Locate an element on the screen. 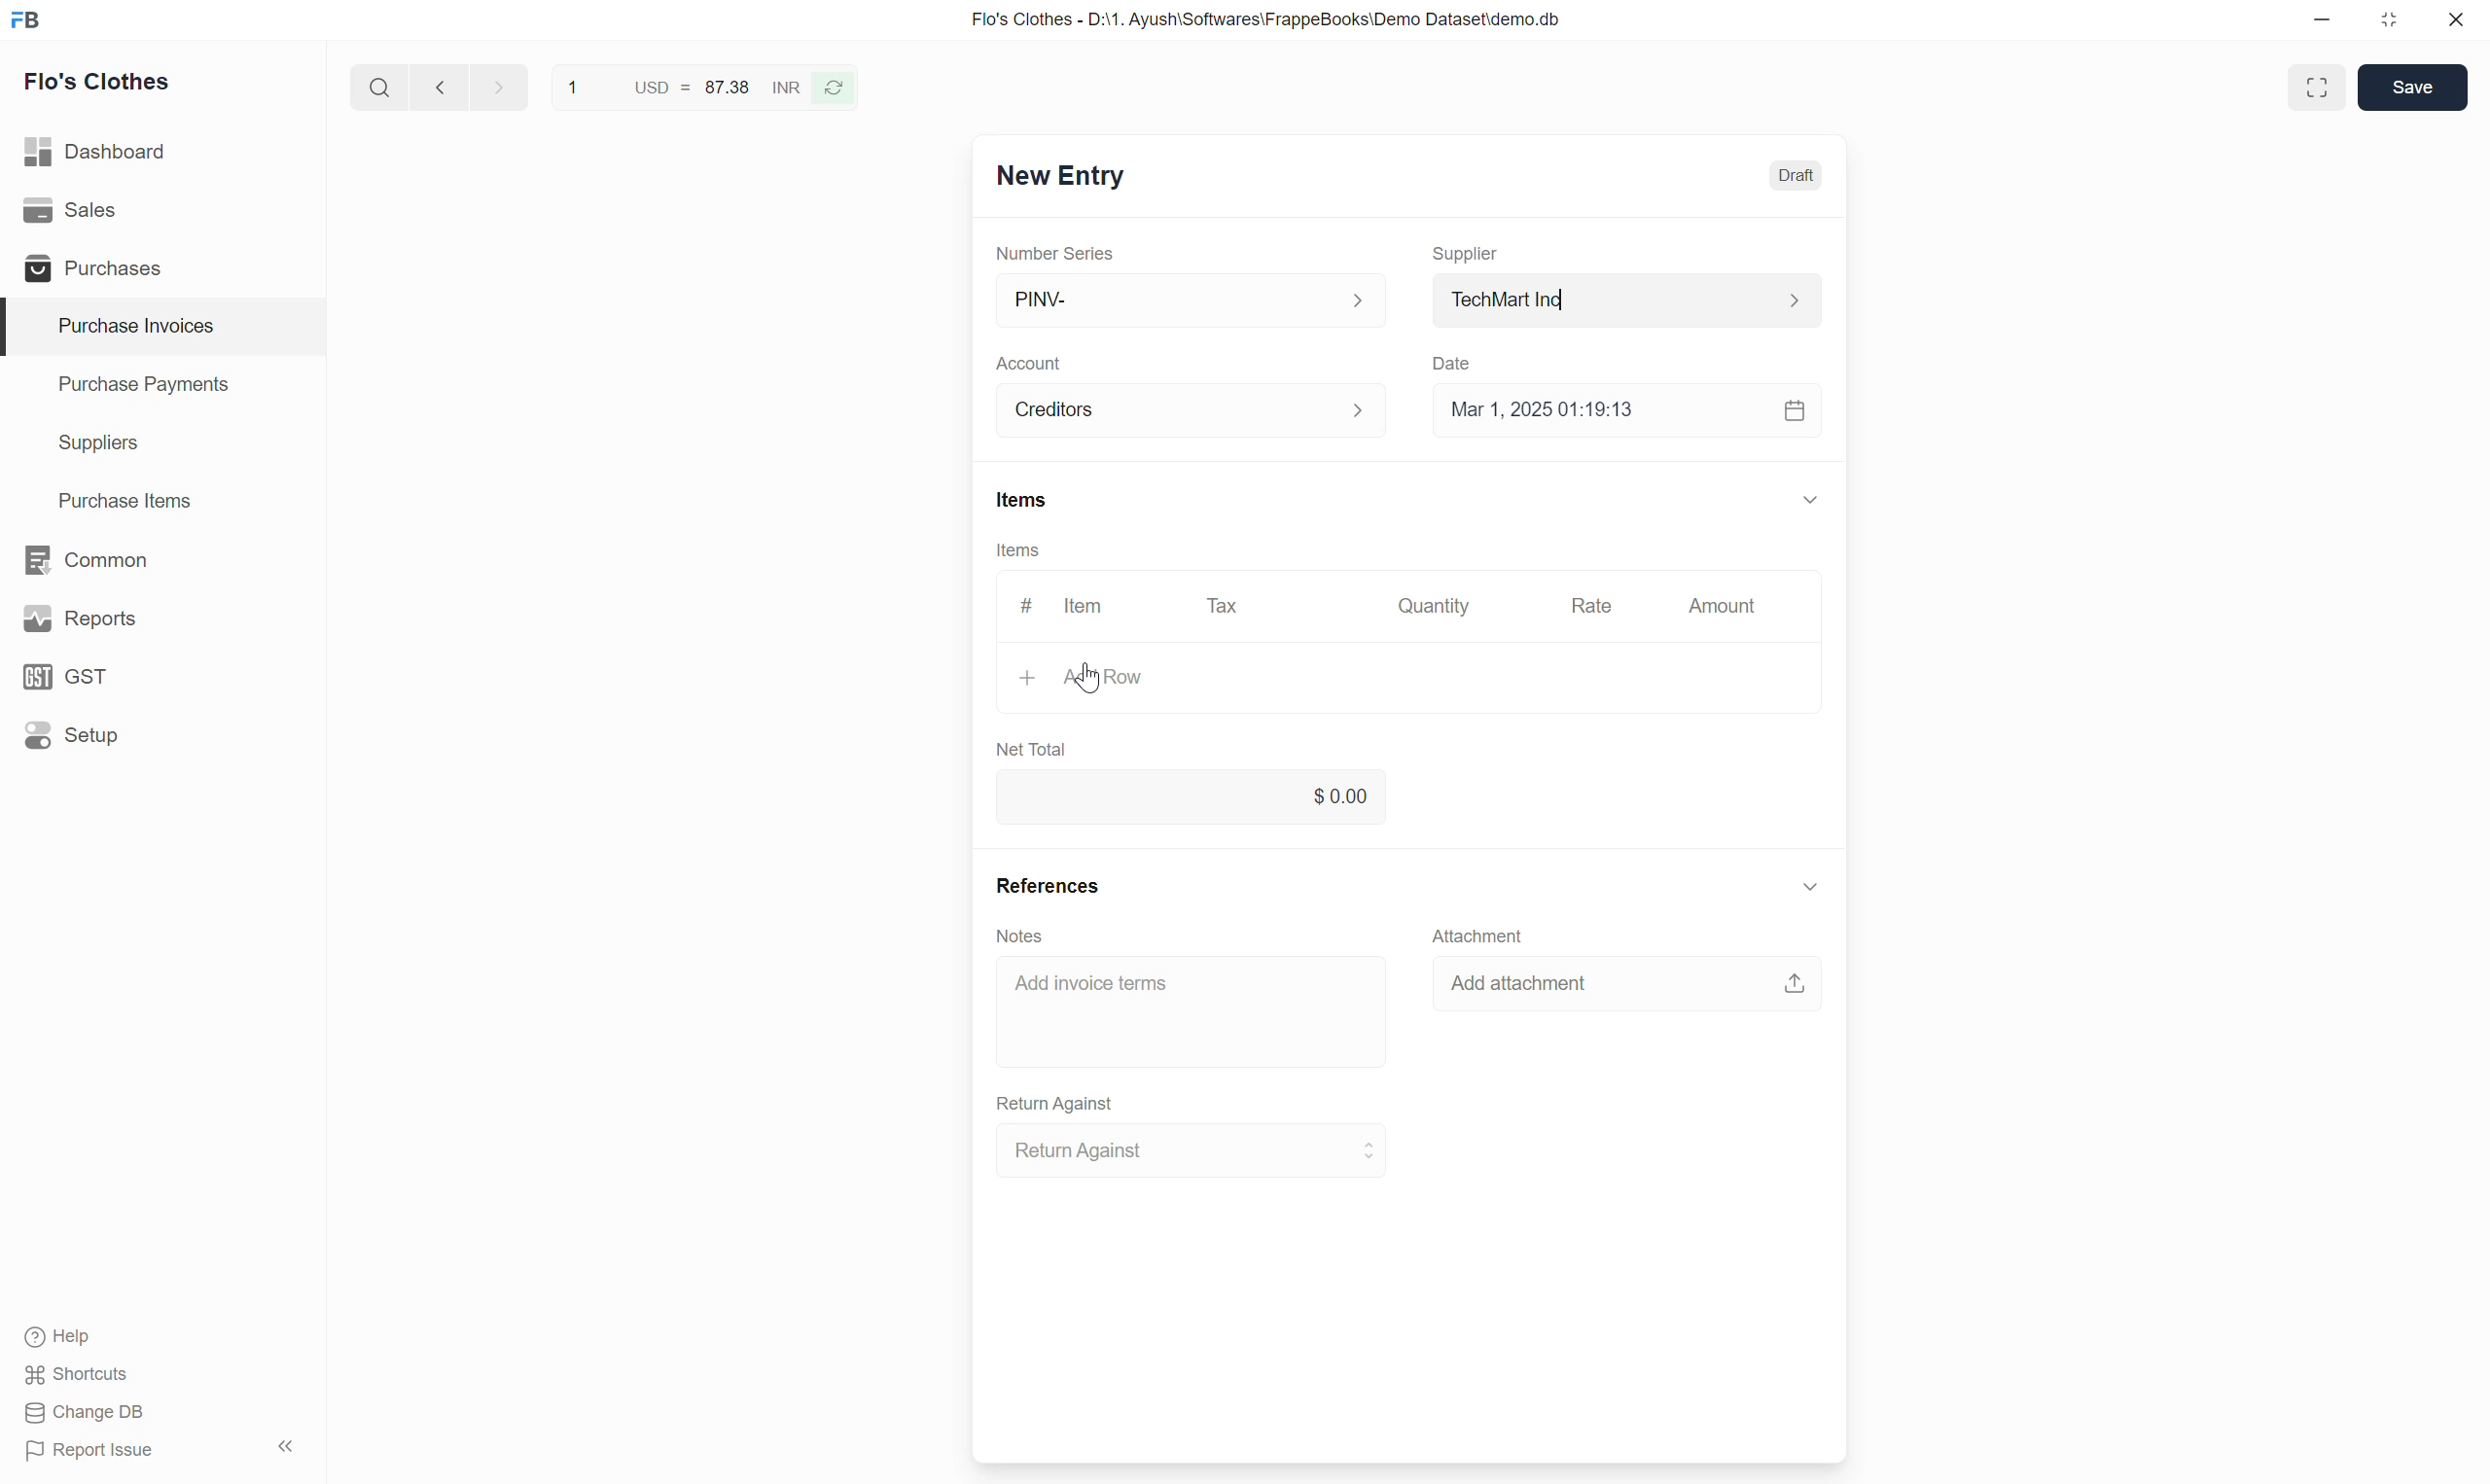 Image resolution: width=2490 pixels, height=1484 pixels. Purchases is located at coordinates (89, 268).